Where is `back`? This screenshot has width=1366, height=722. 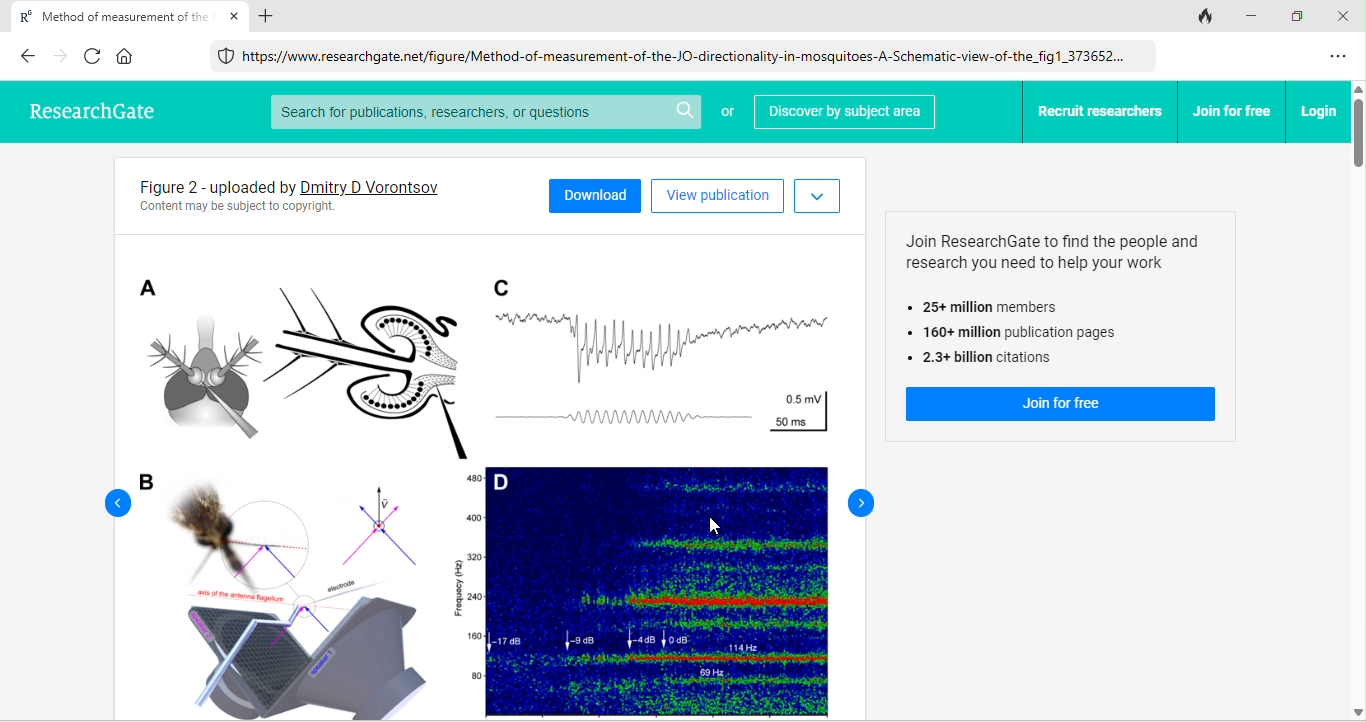 back is located at coordinates (27, 55).